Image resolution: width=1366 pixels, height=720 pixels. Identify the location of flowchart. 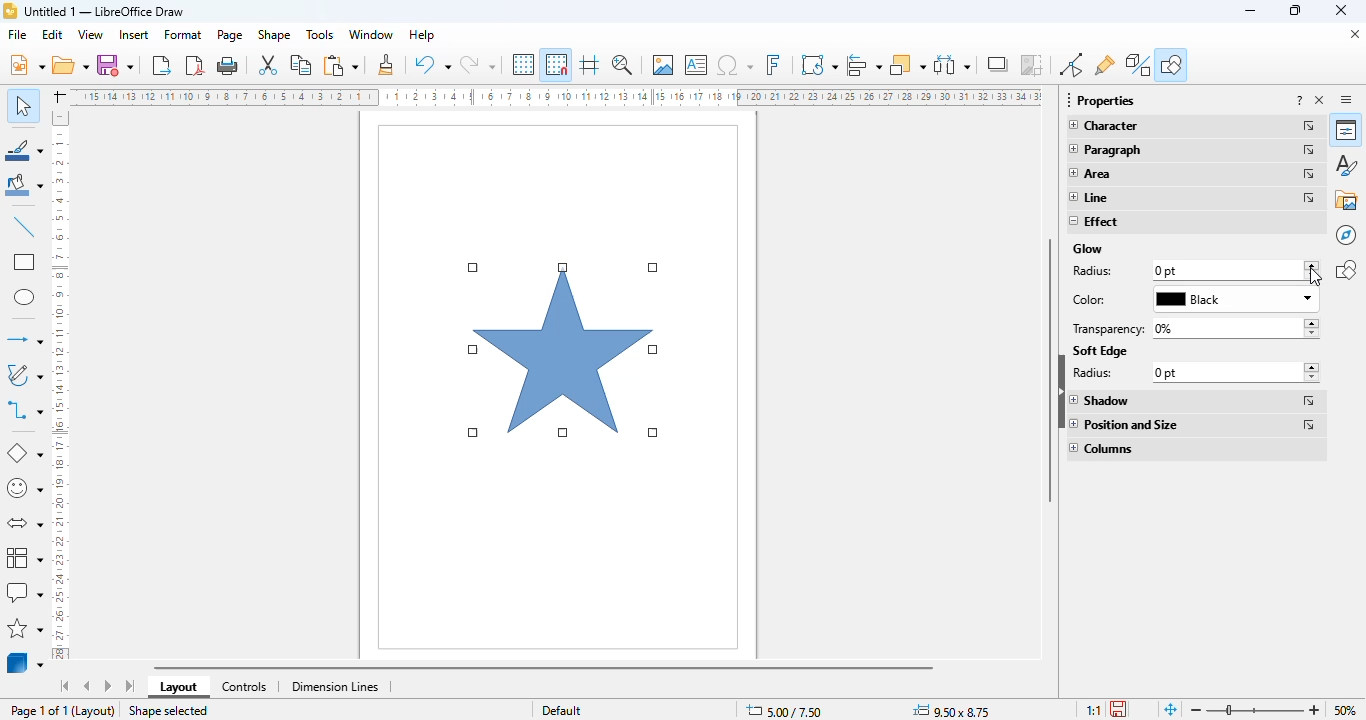
(23, 557).